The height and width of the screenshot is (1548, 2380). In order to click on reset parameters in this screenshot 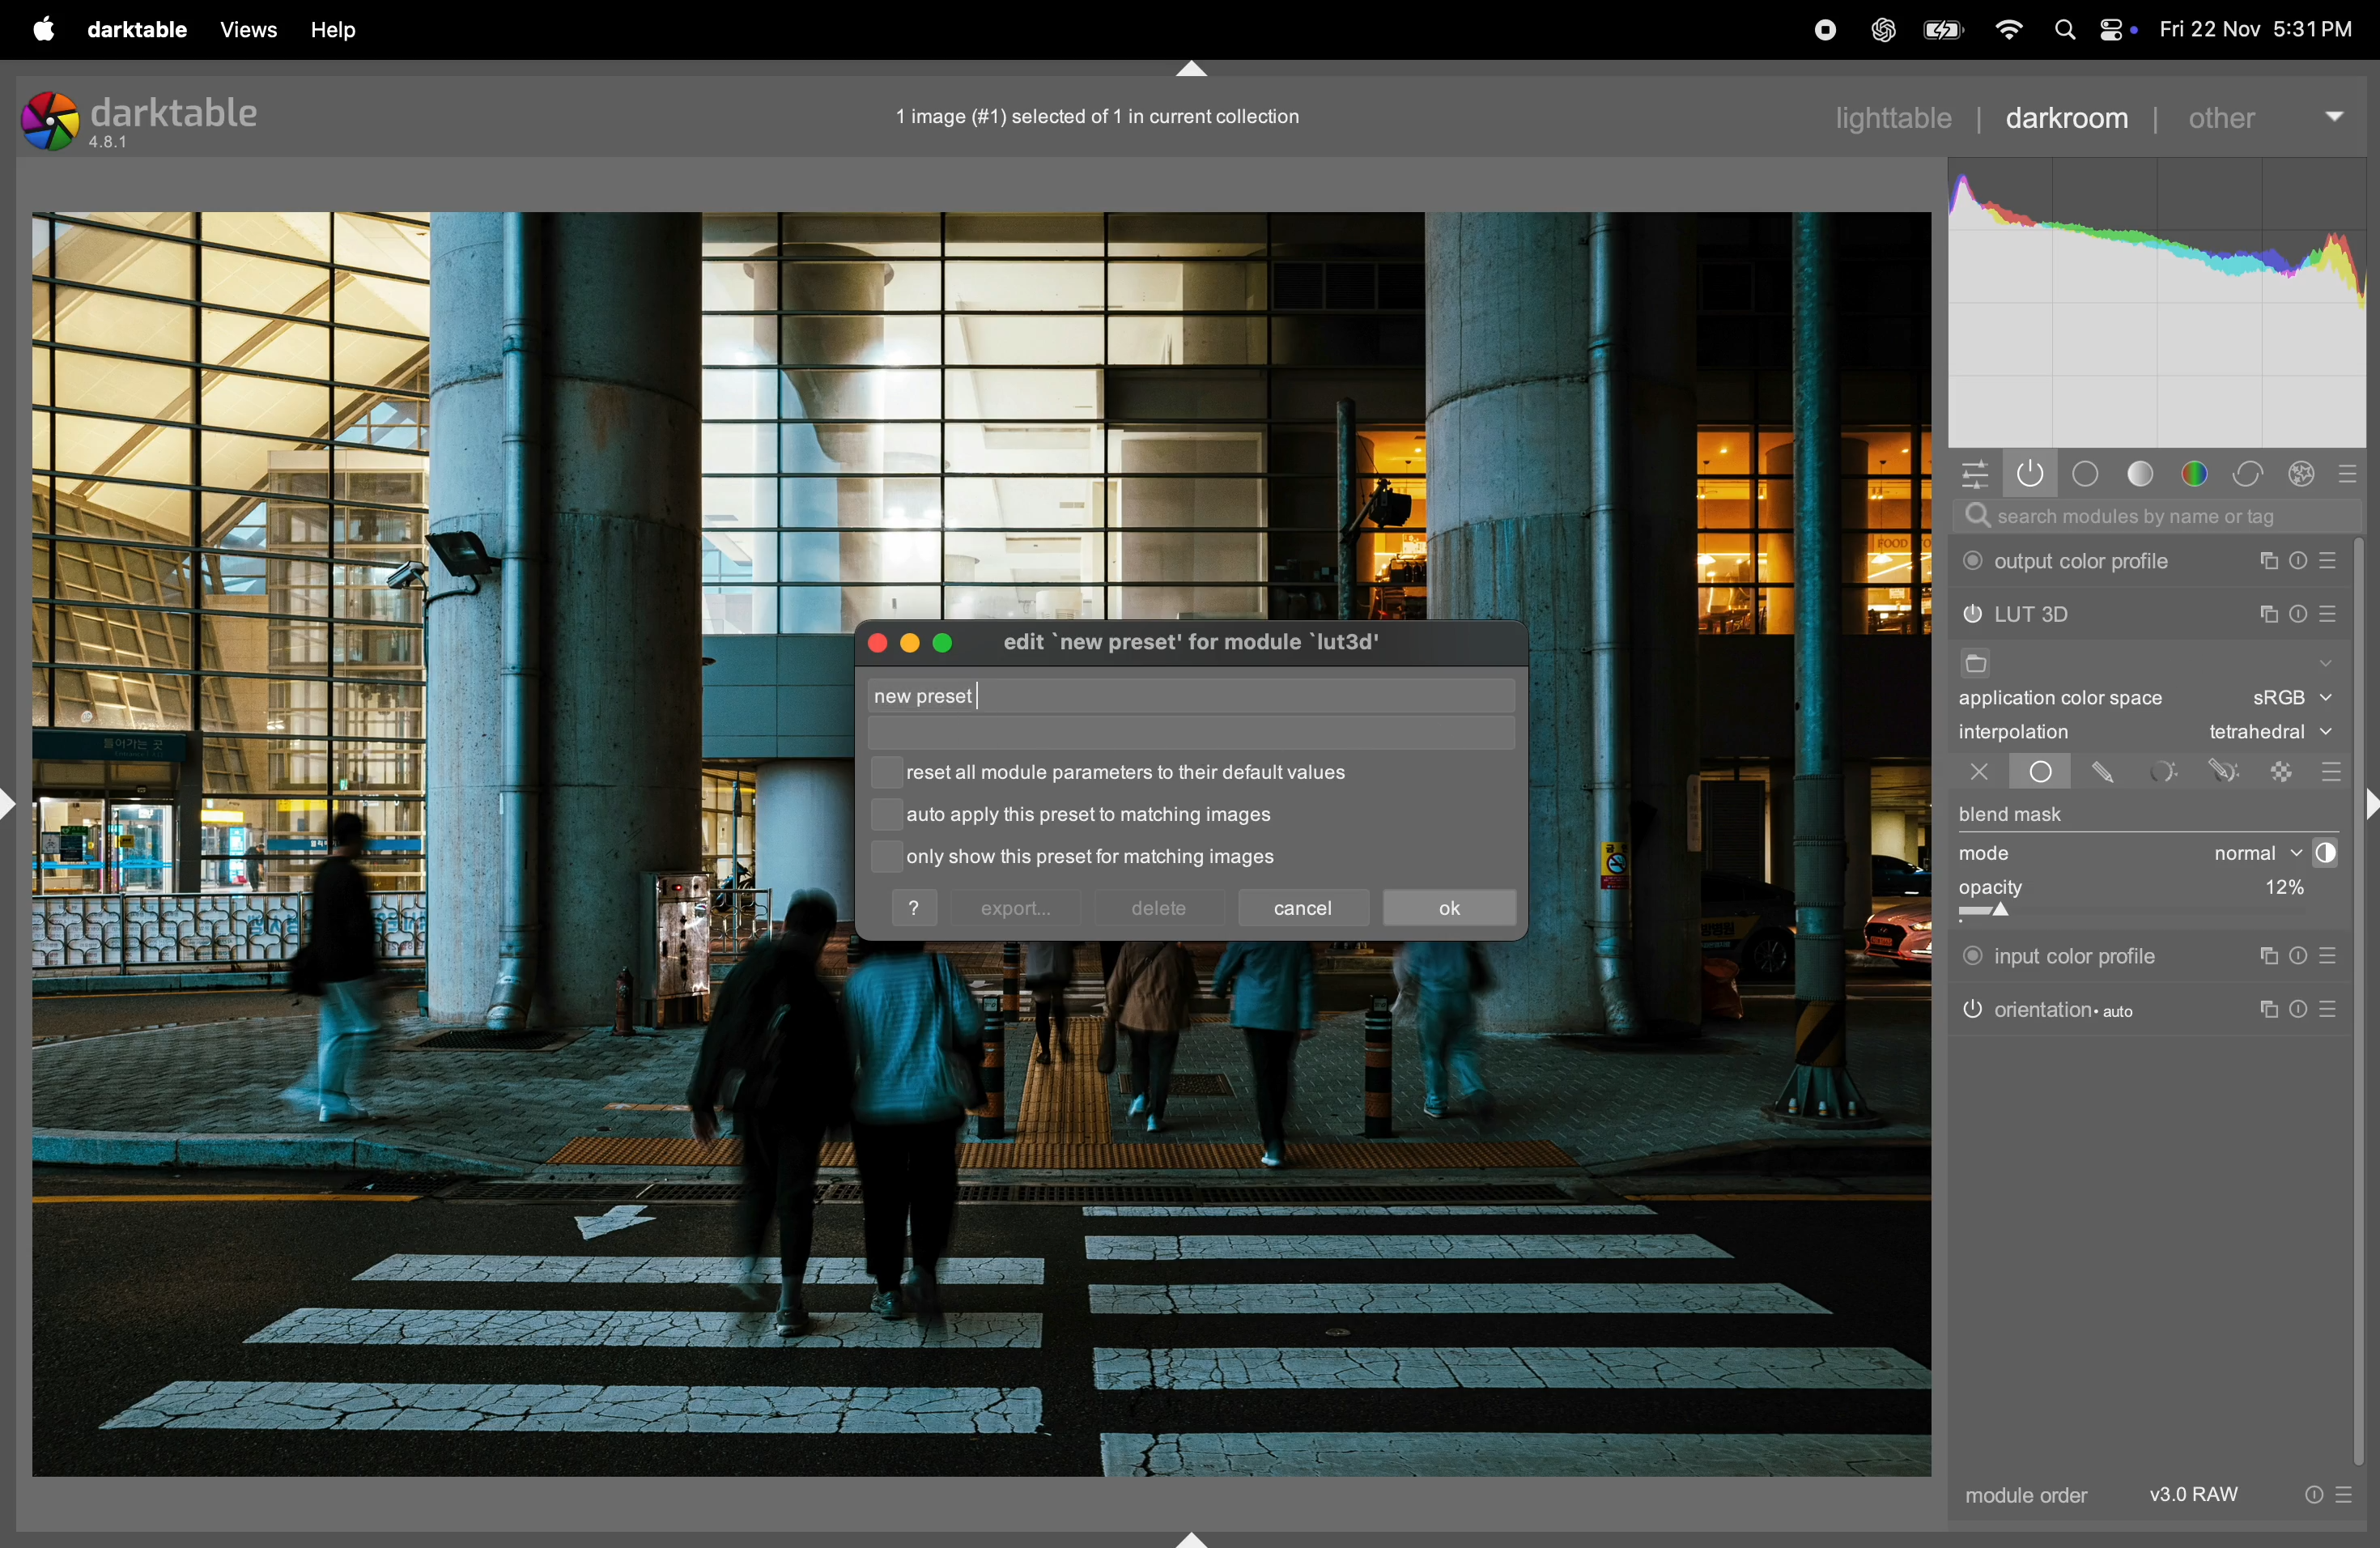, I will do `click(2305, 561)`.